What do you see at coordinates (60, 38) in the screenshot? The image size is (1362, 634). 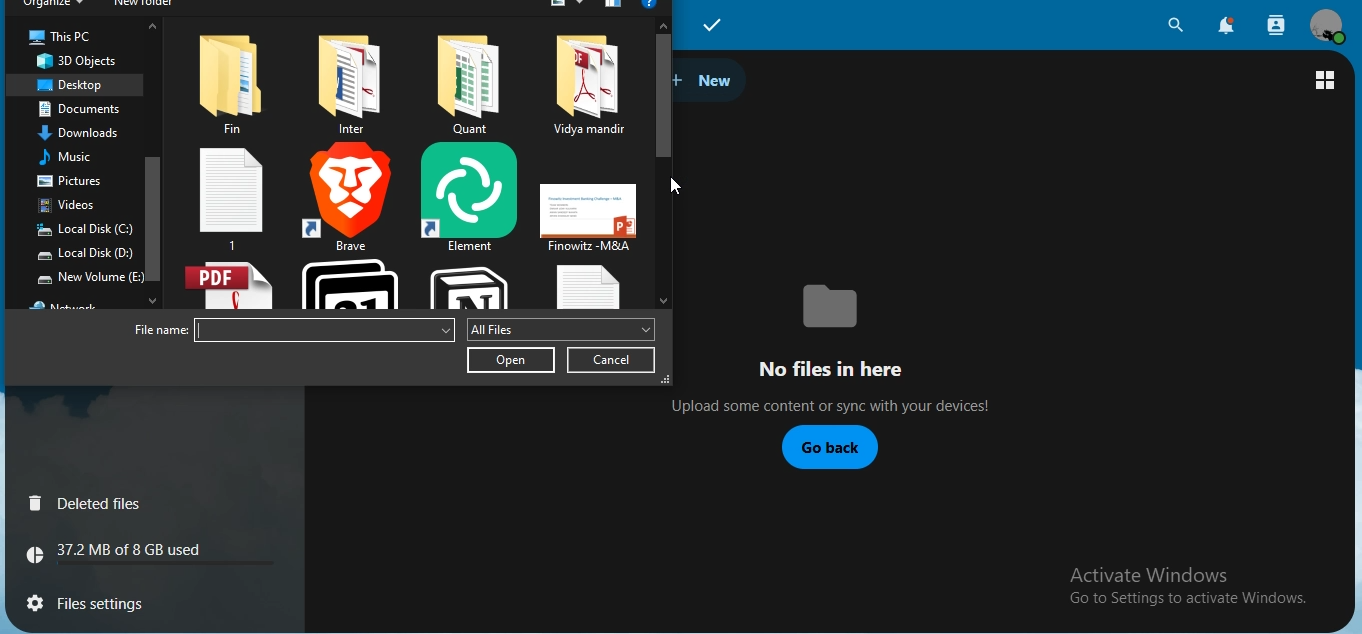 I see `this pc` at bounding box center [60, 38].